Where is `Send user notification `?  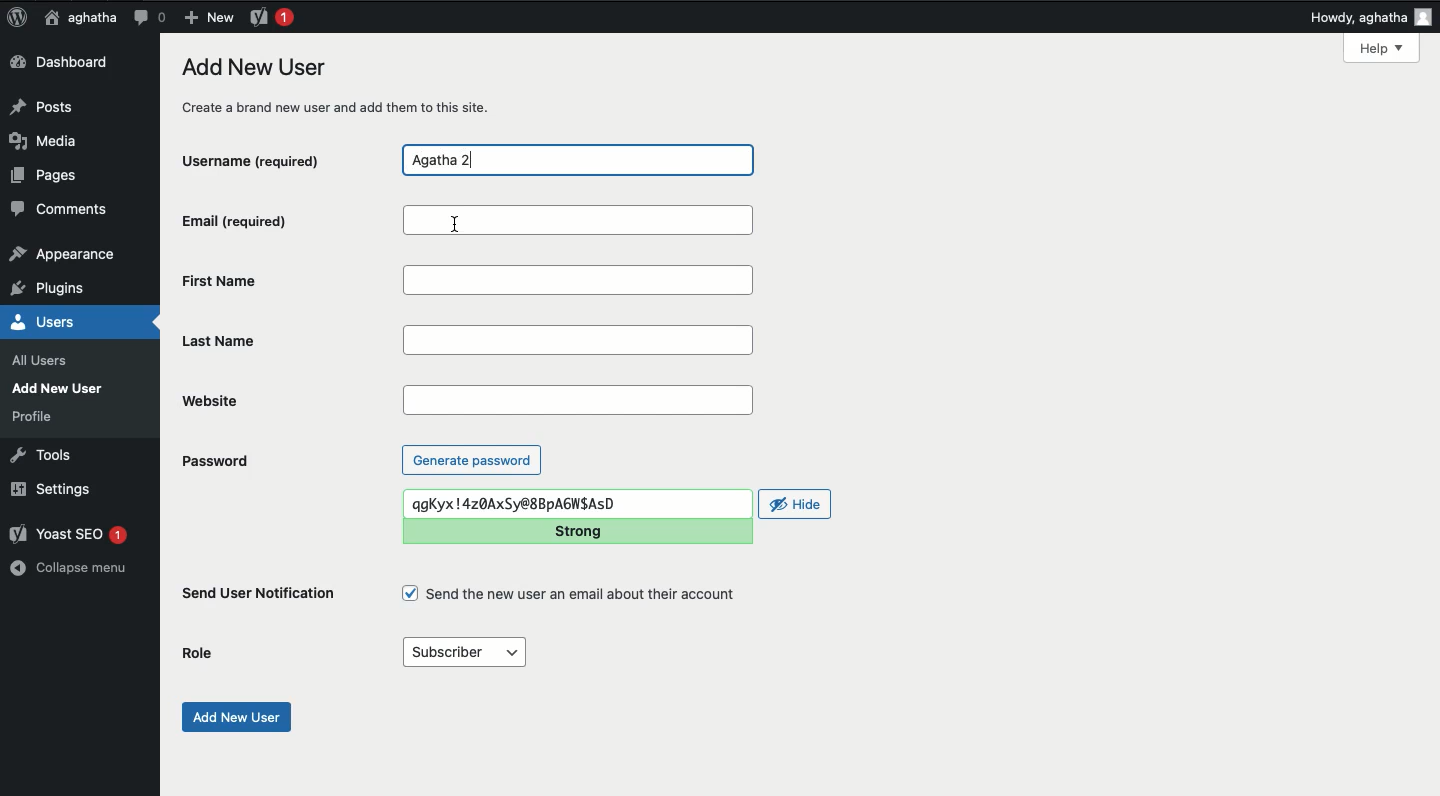 Send user notification  is located at coordinates (260, 597).